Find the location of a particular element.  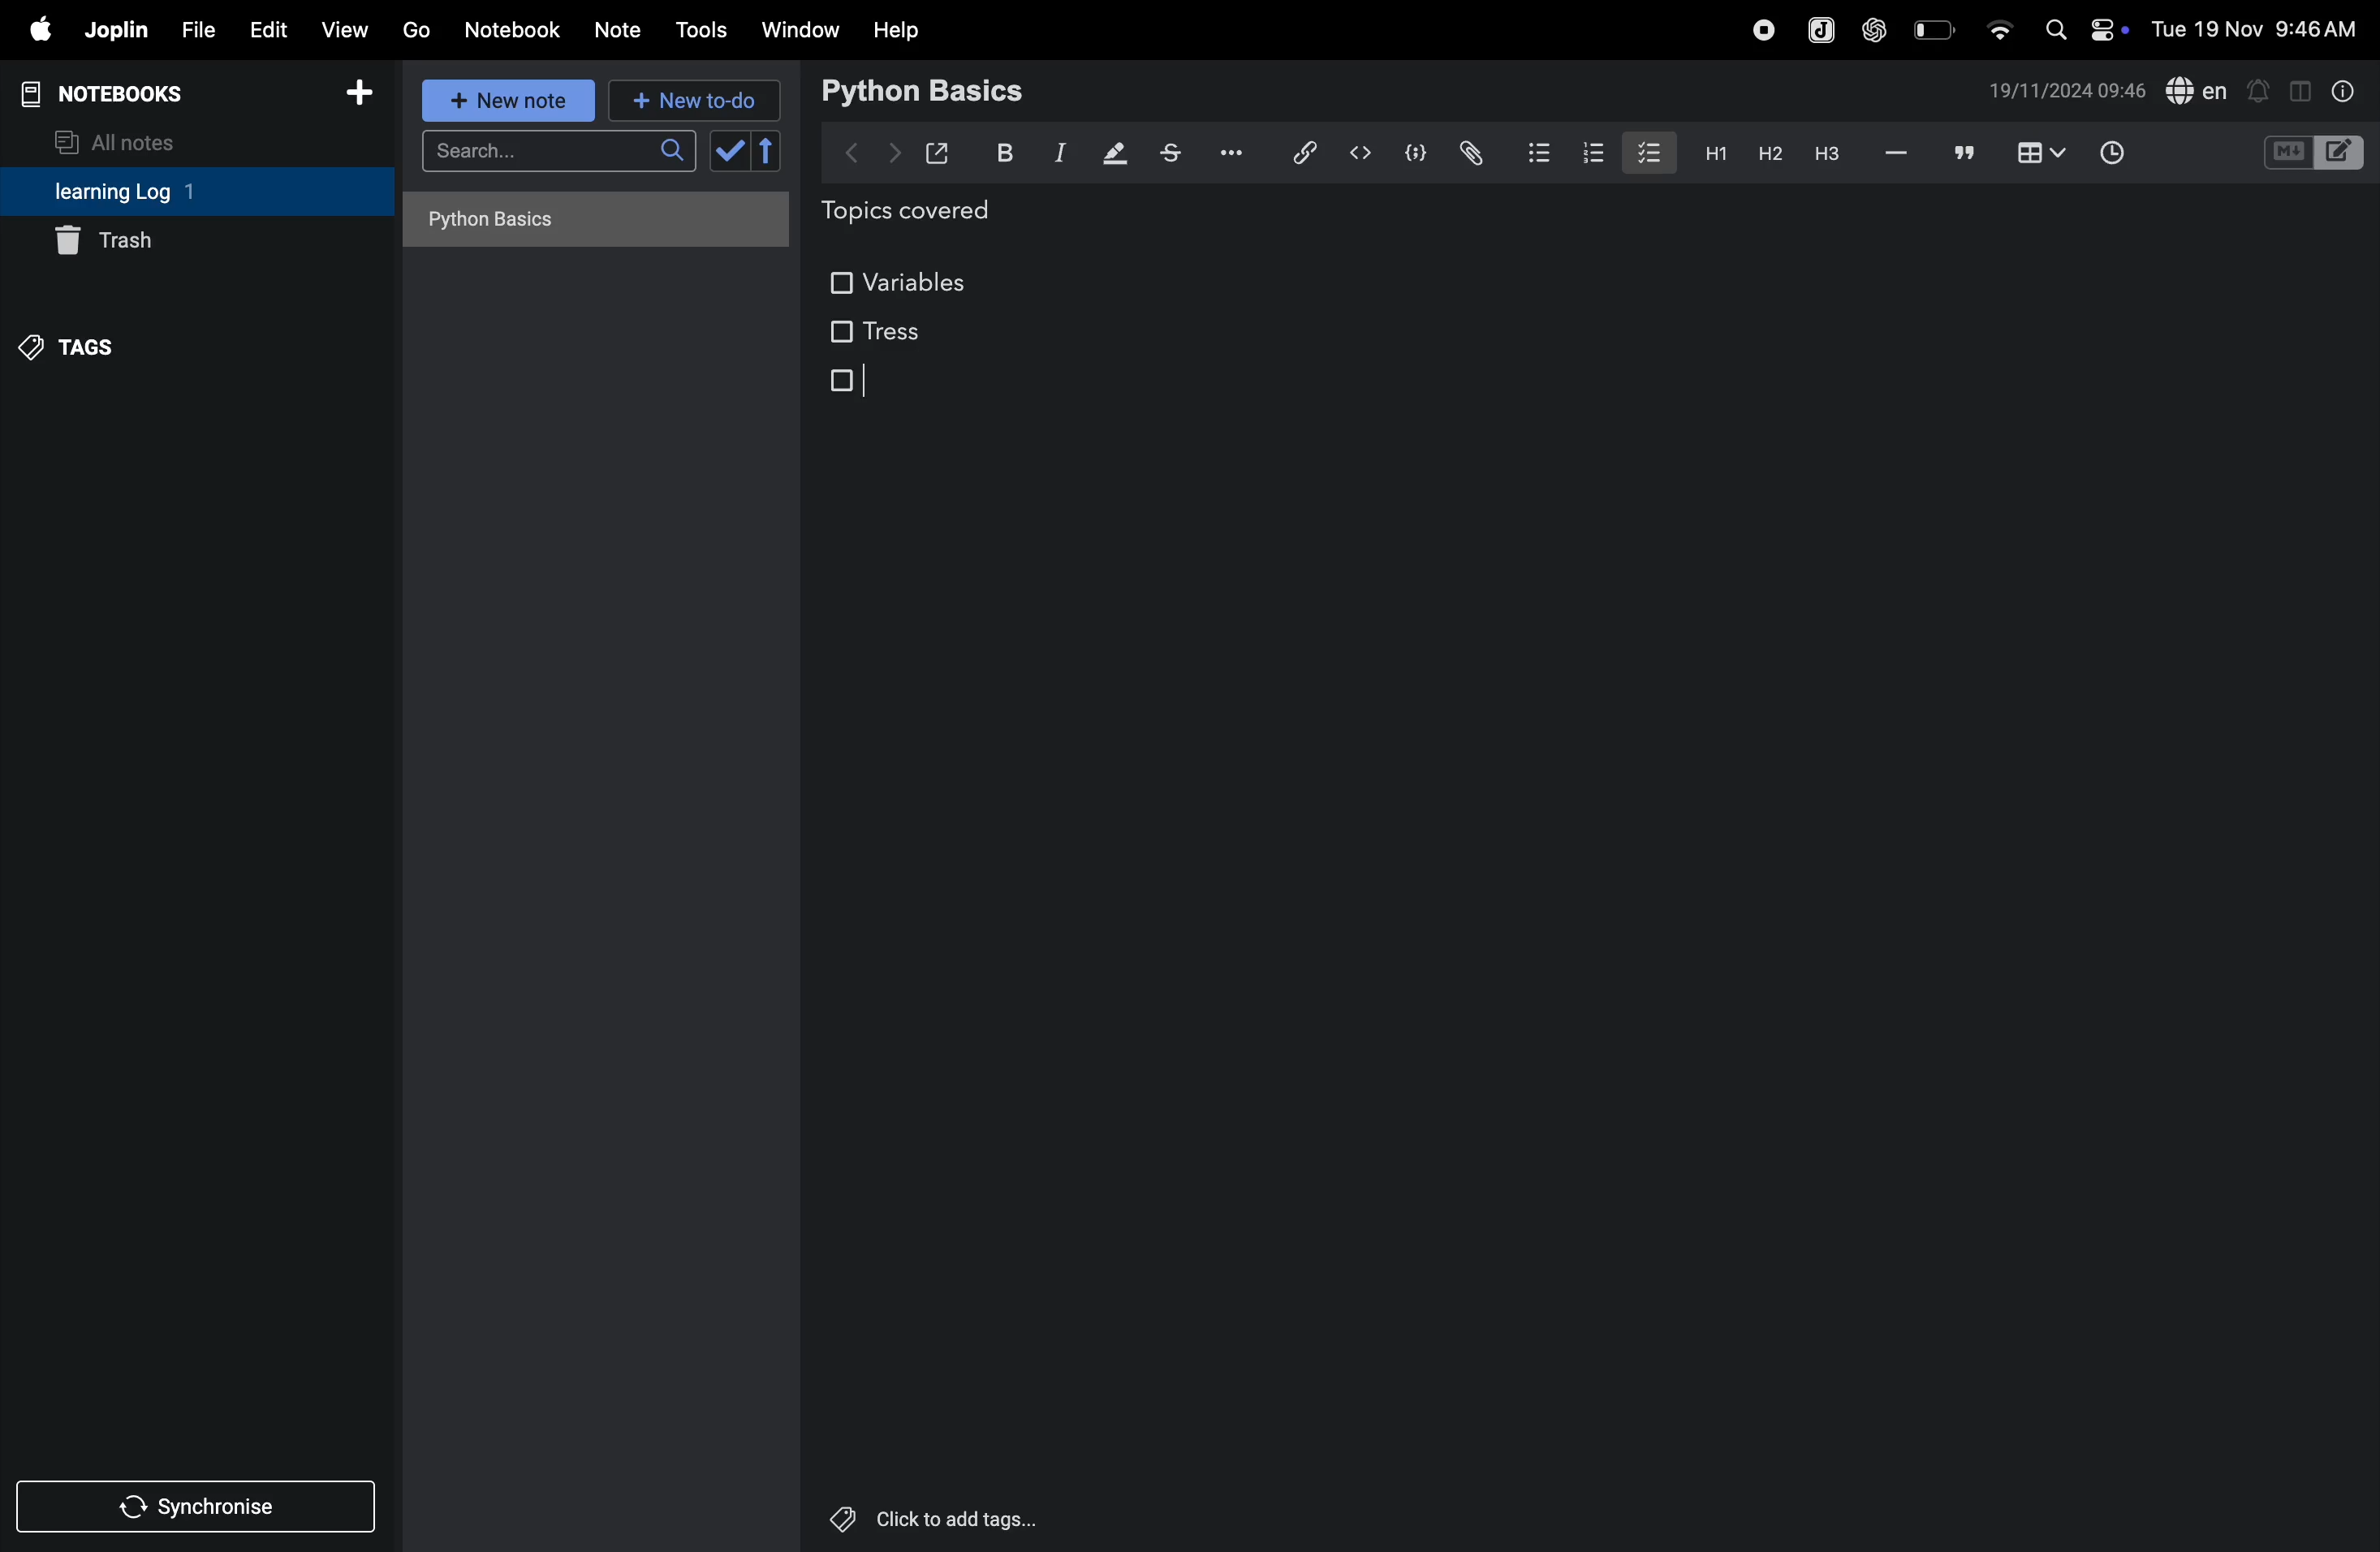

displaying is located at coordinates (1116, 155).